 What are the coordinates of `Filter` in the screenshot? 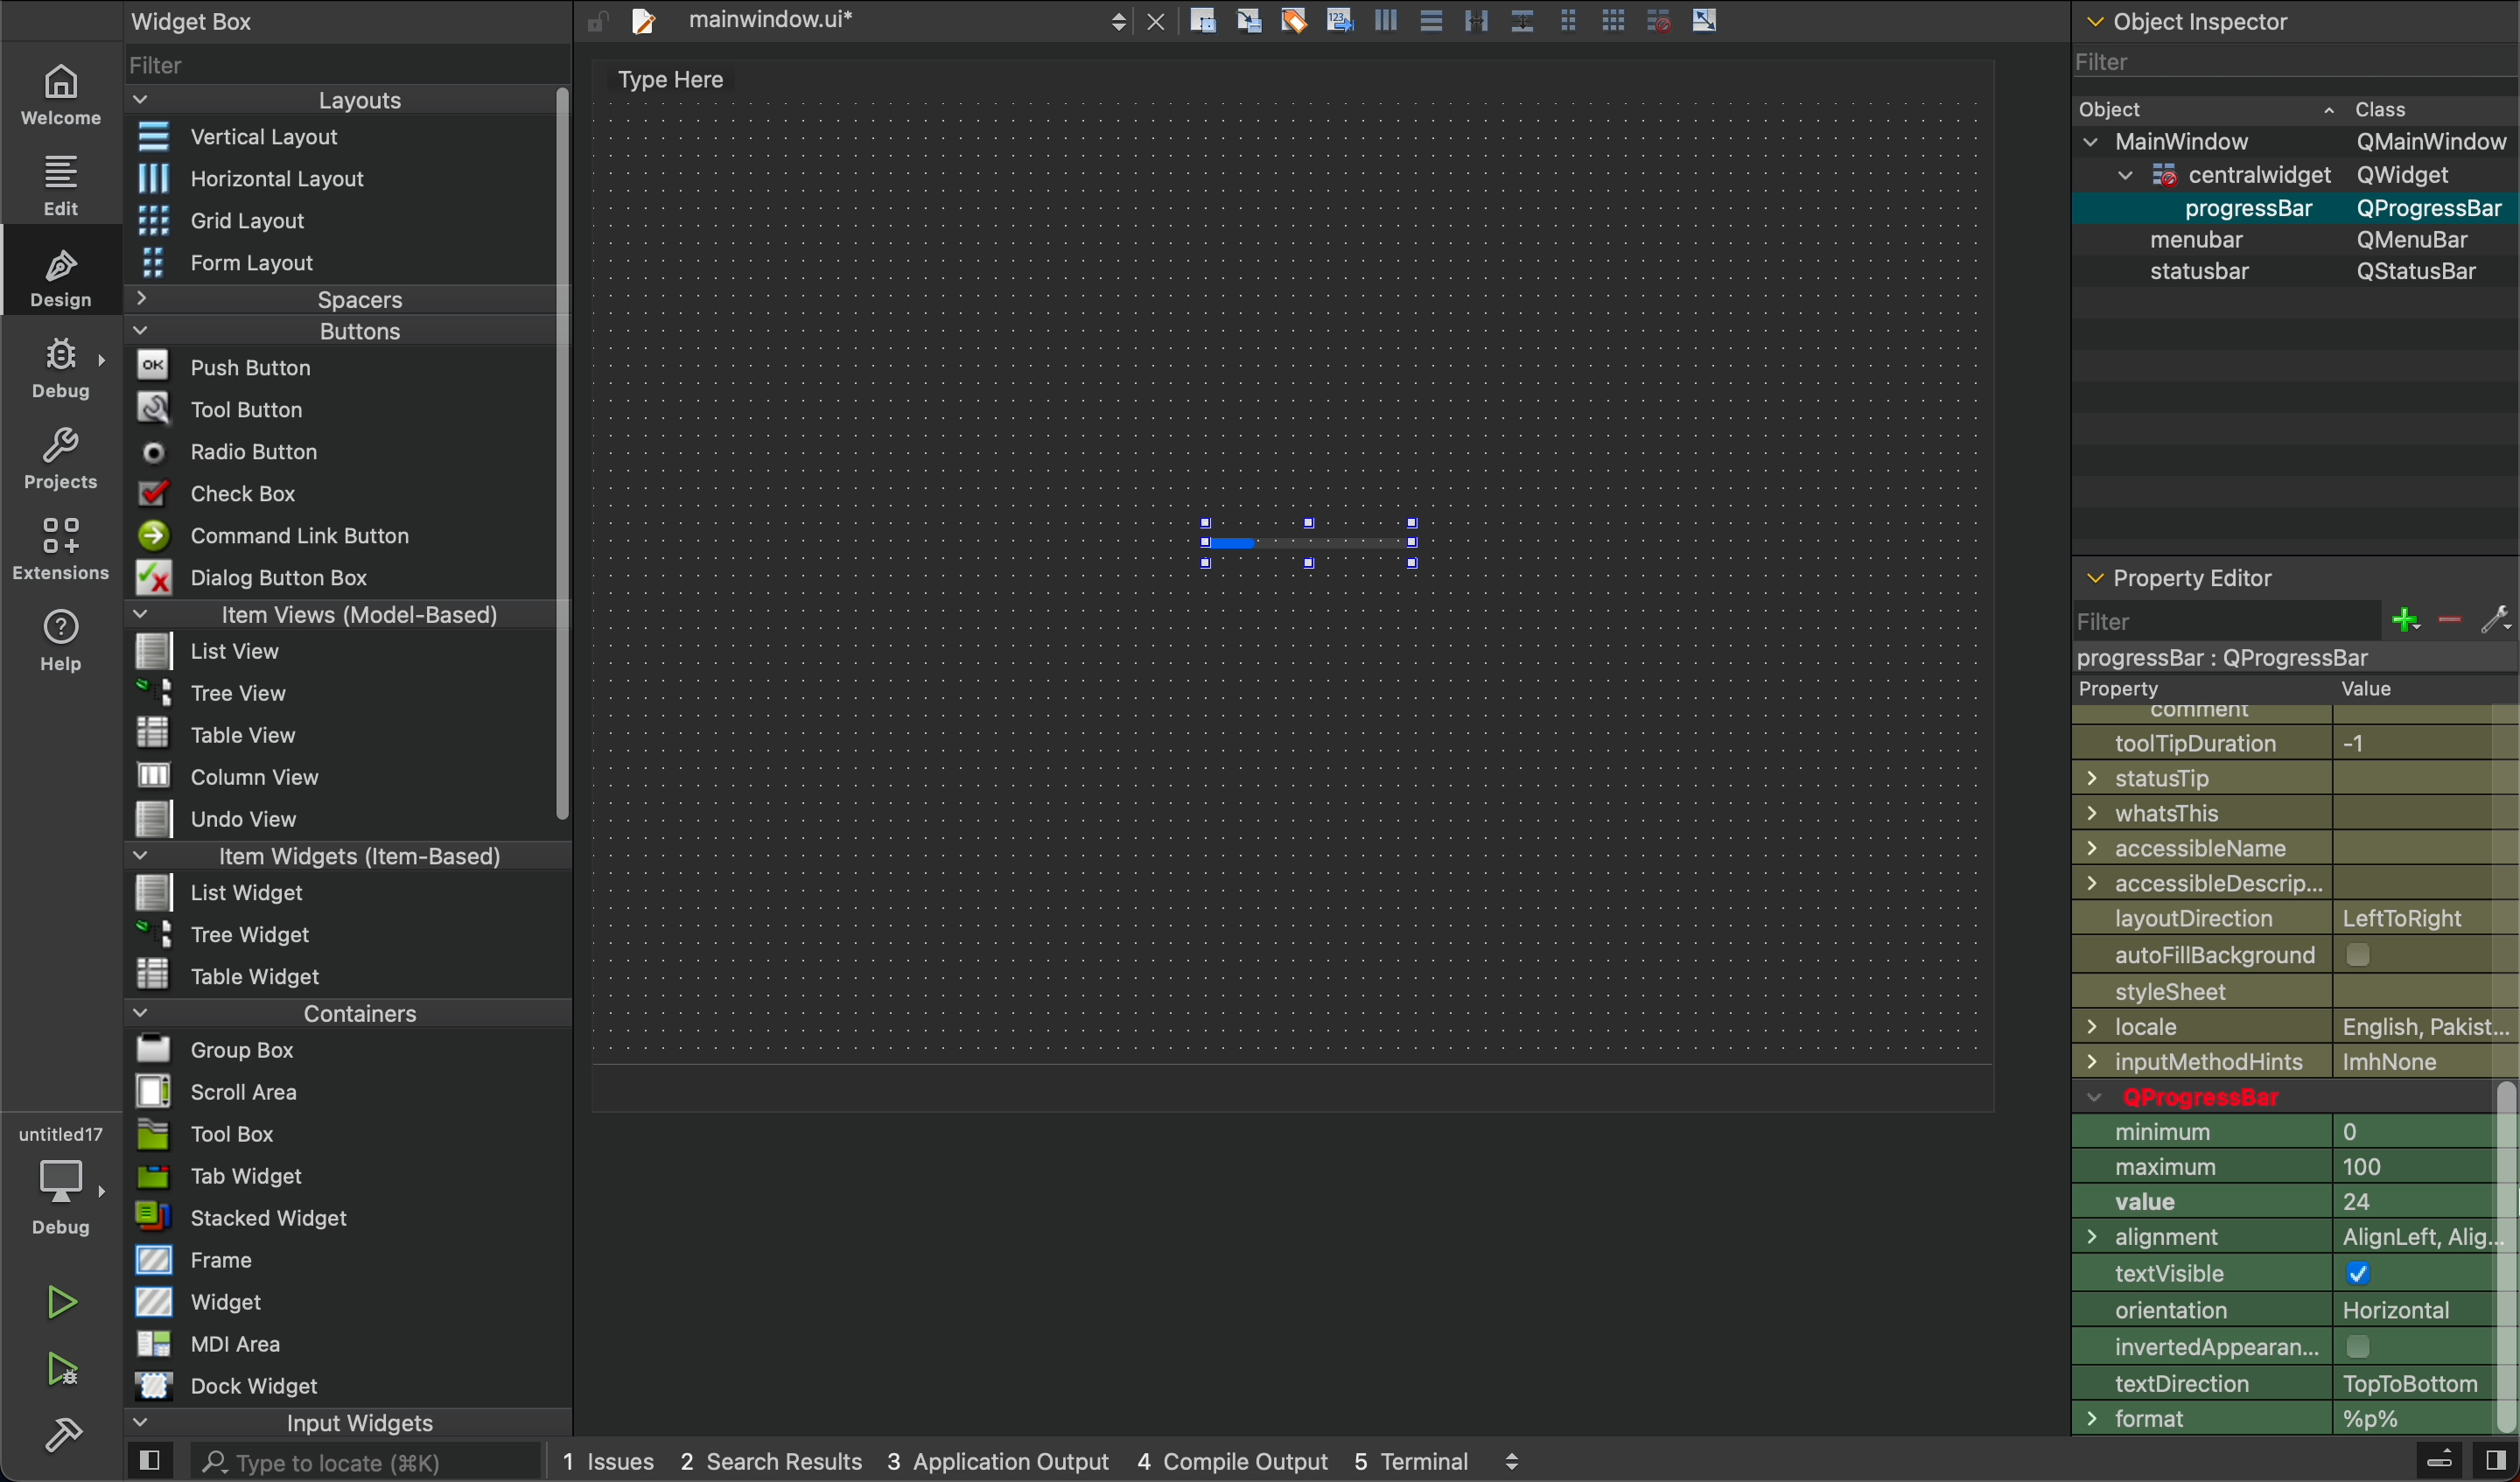 It's located at (2291, 60).